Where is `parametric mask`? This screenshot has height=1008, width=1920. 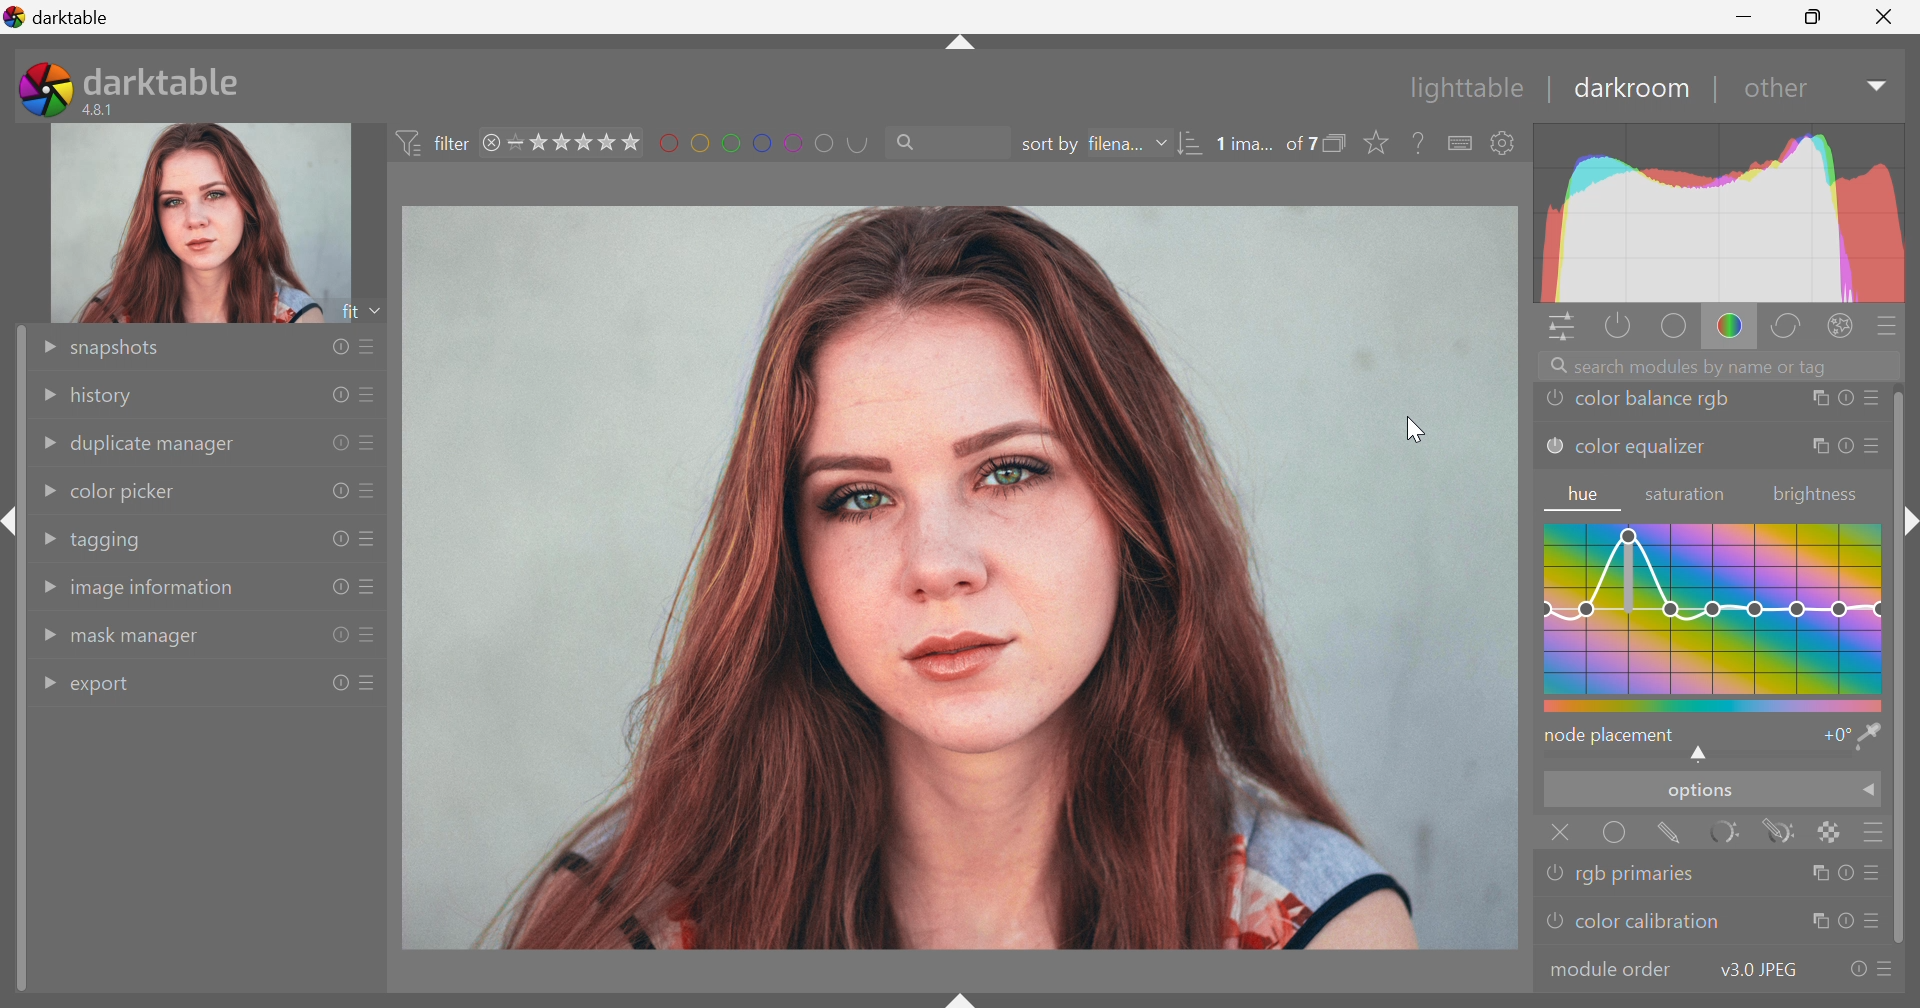
parametric mask is located at coordinates (1733, 832).